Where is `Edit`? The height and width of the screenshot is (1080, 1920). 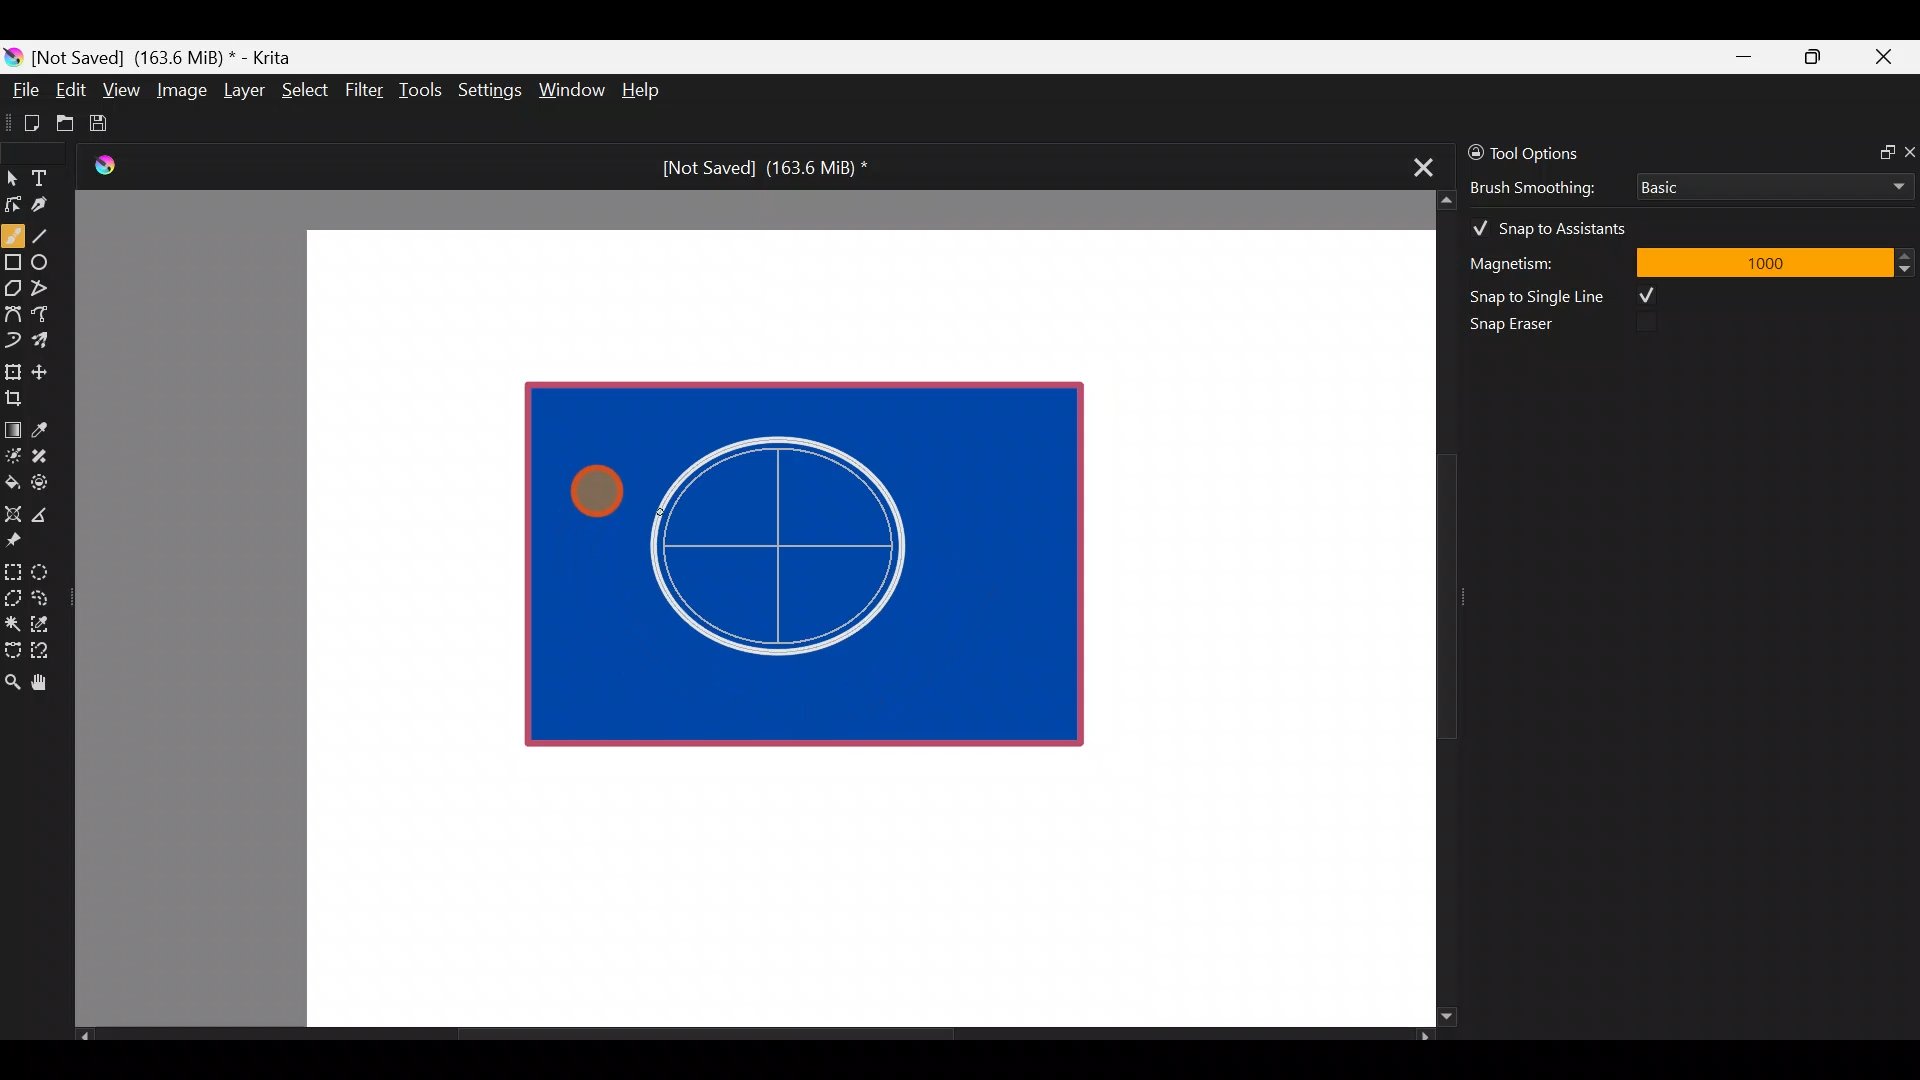
Edit is located at coordinates (70, 93).